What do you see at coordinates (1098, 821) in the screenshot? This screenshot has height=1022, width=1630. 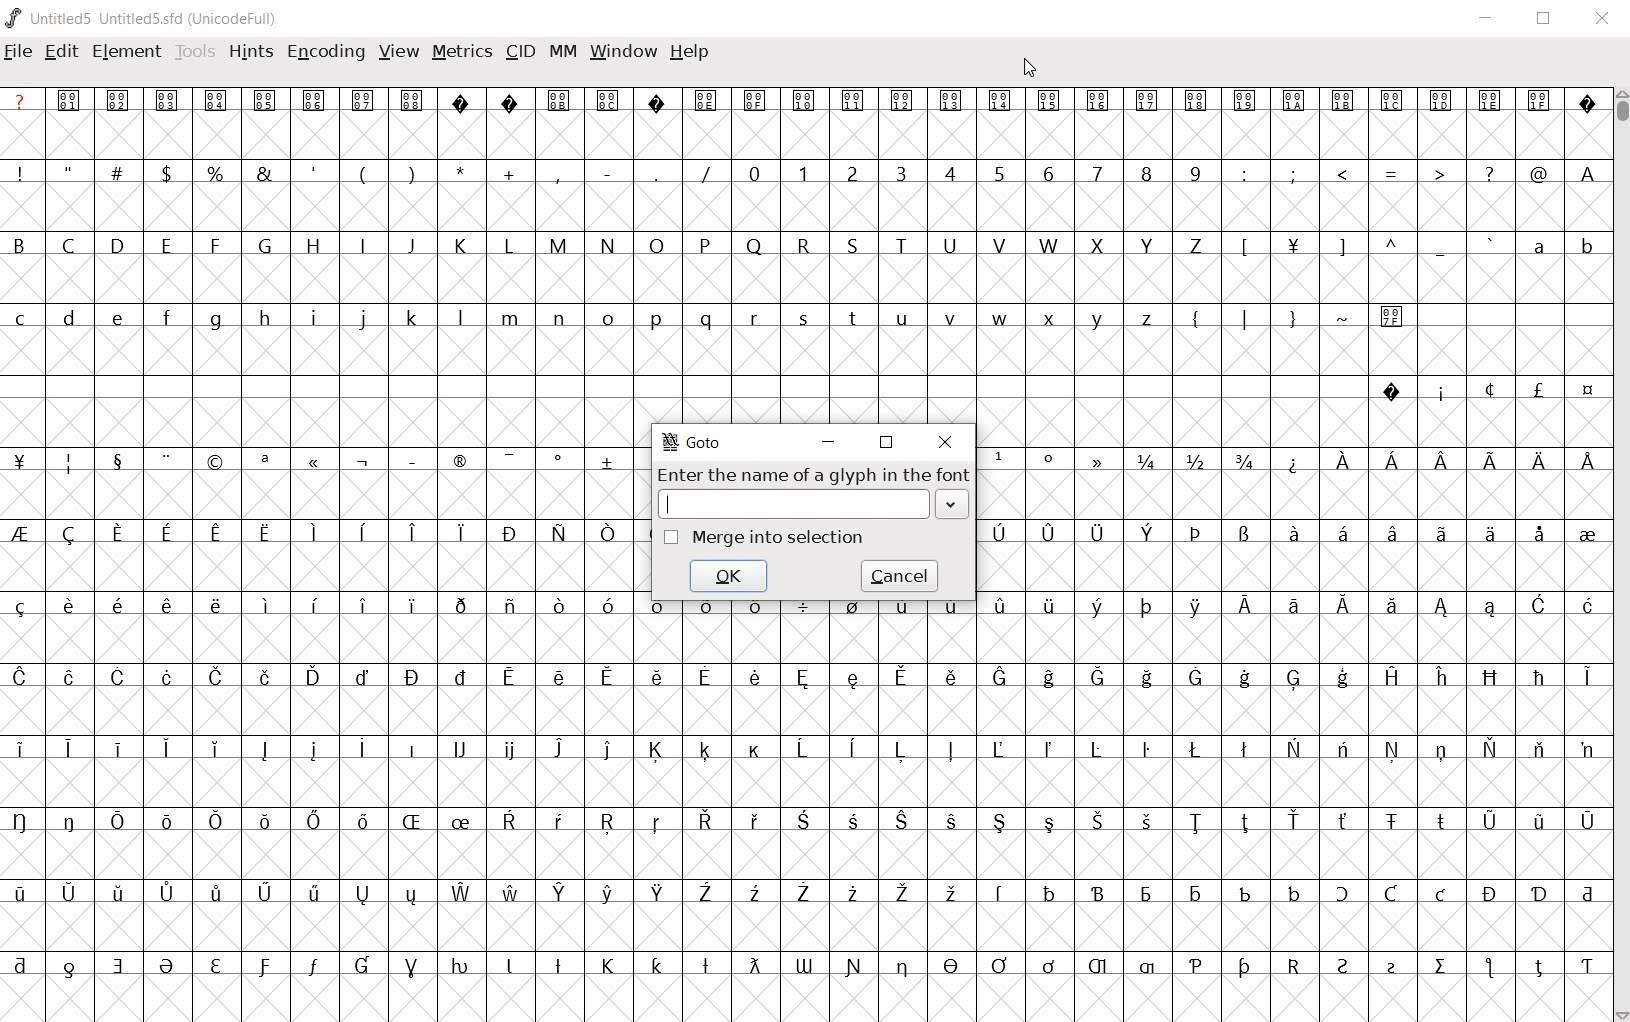 I see `` at bounding box center [1098, 821].